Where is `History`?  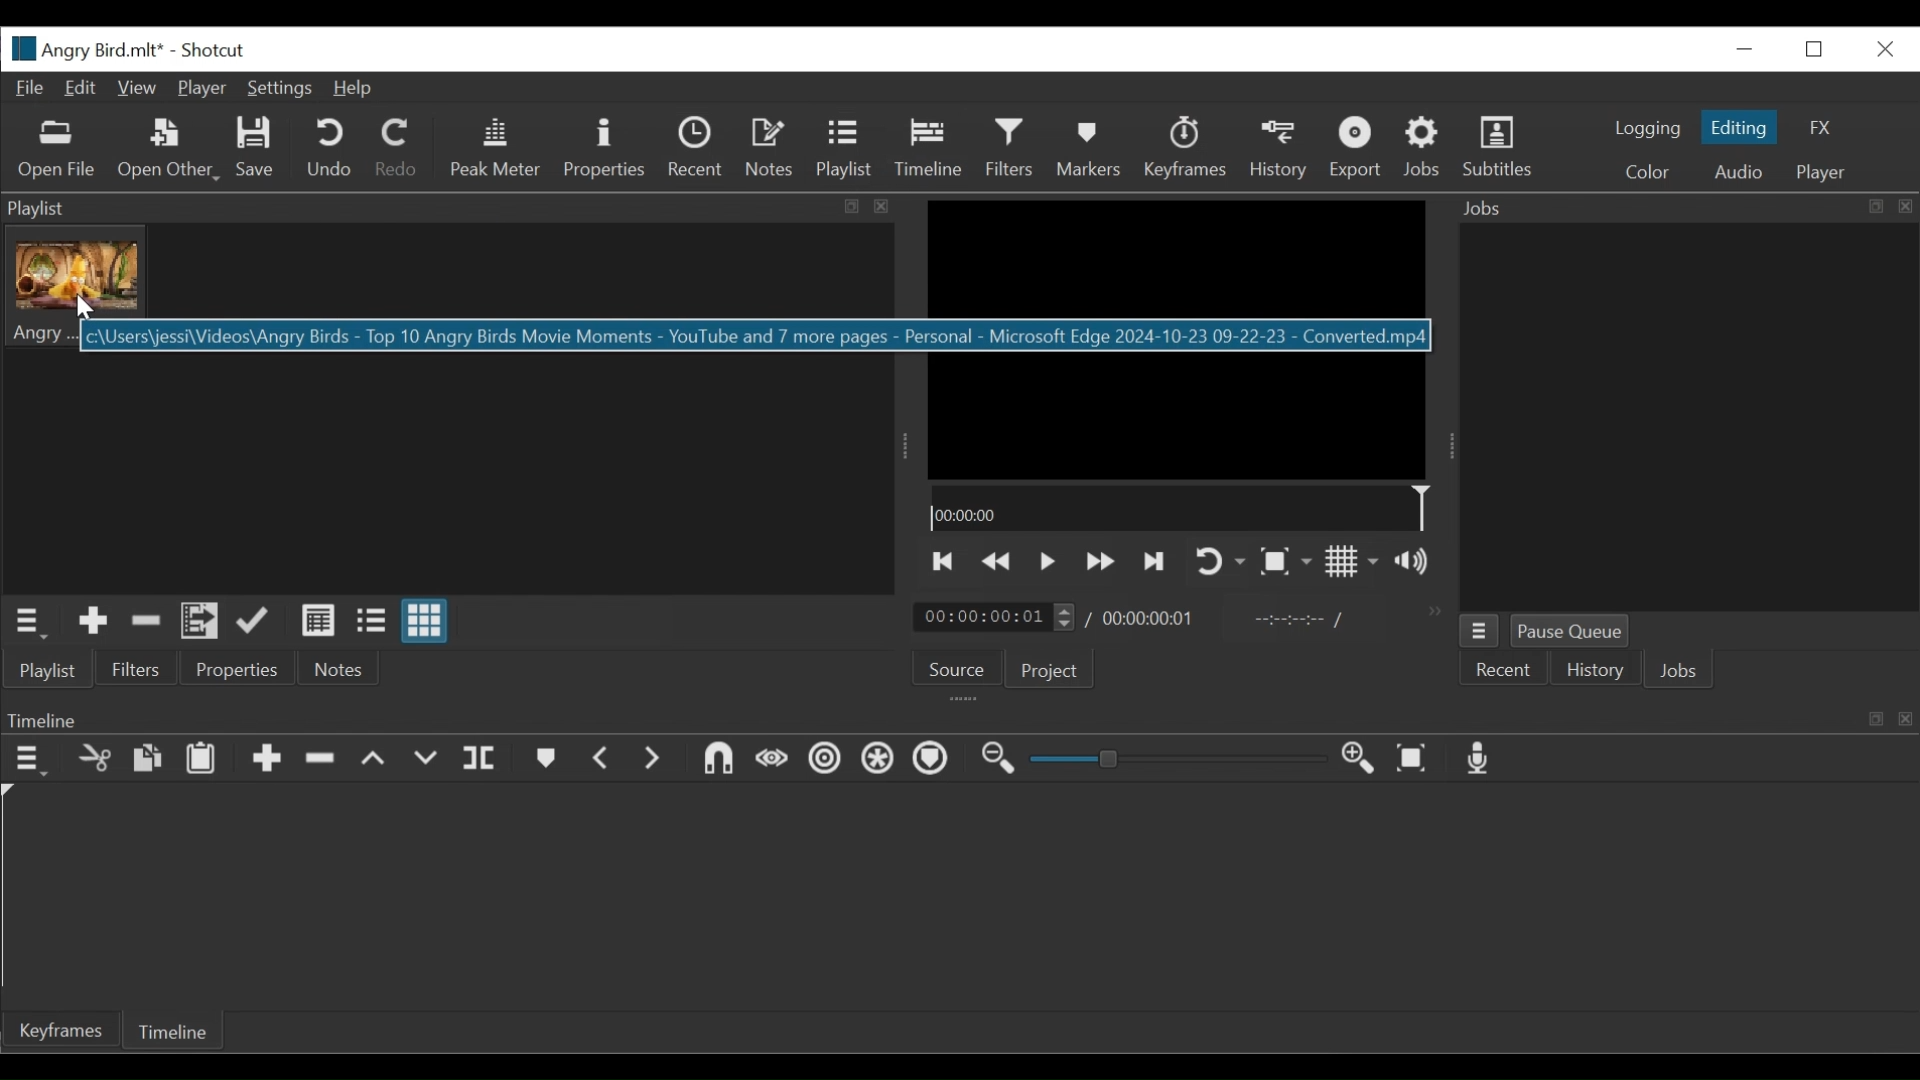
History is located at coordinates (1280, 149).